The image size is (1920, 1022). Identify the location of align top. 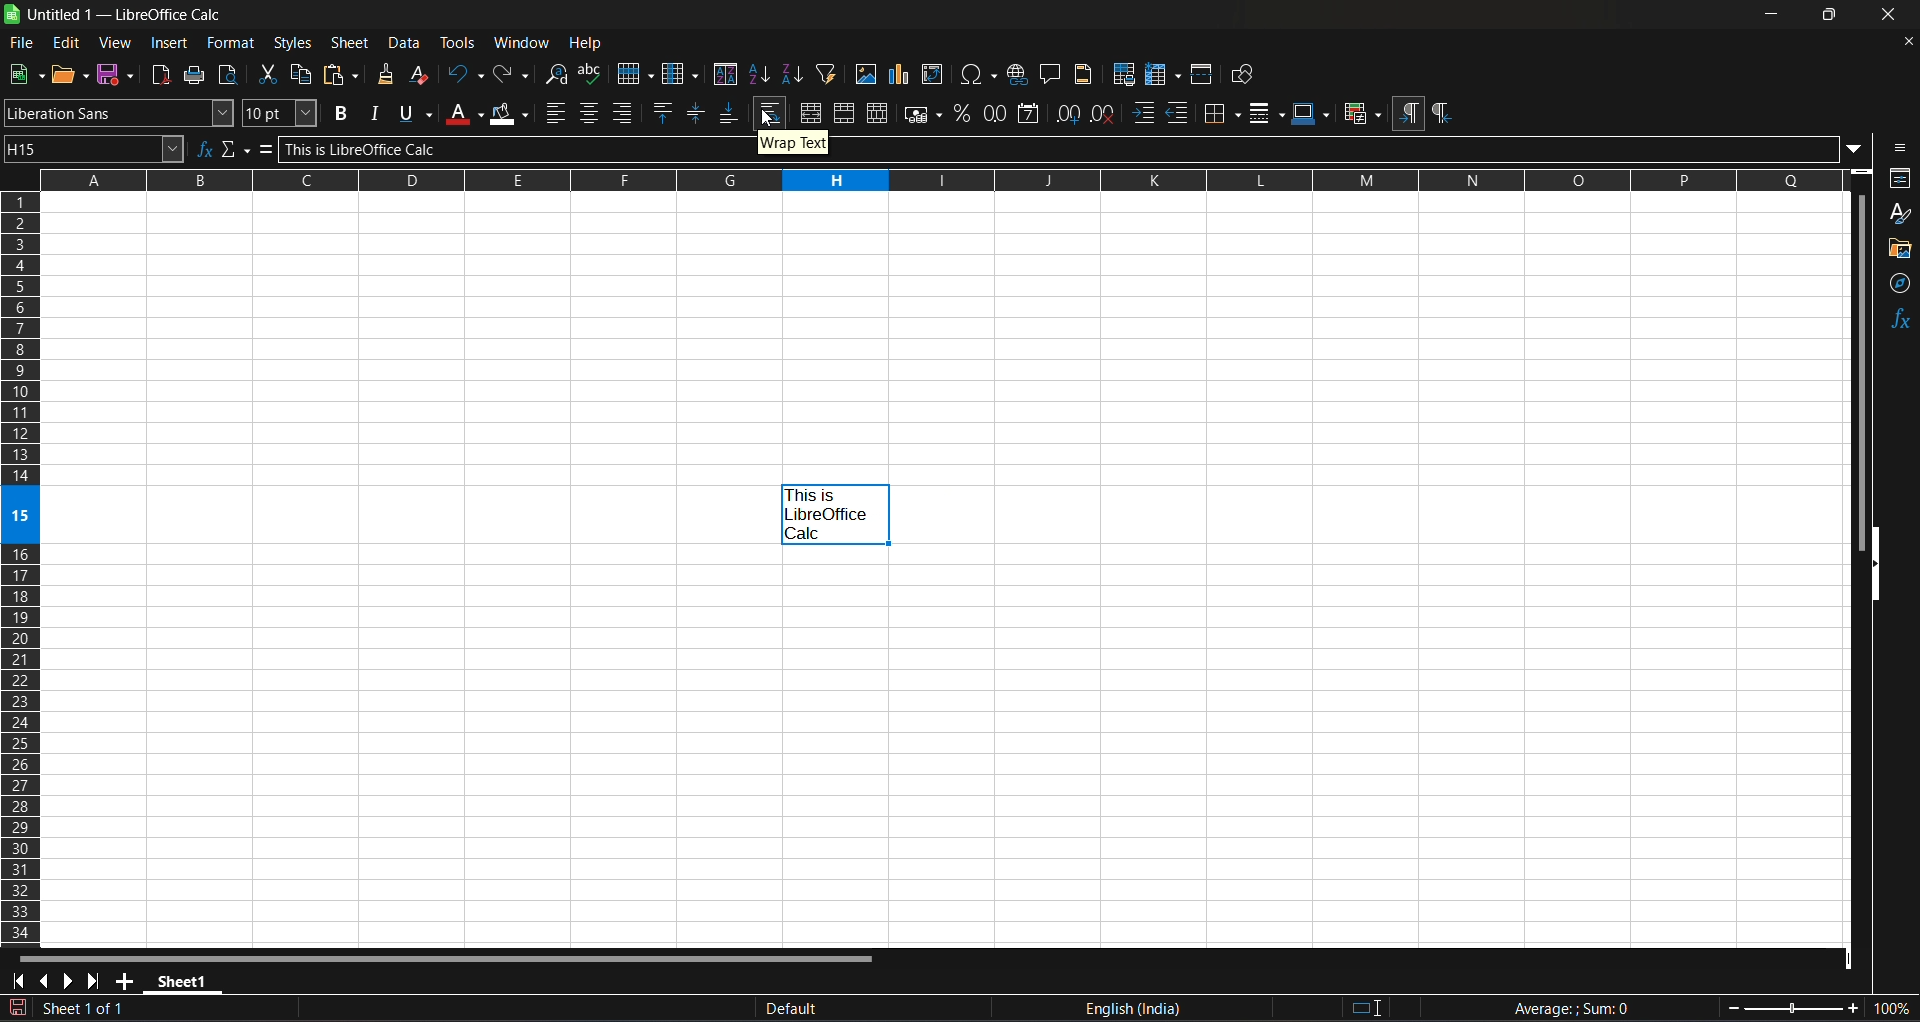
(664, 112).